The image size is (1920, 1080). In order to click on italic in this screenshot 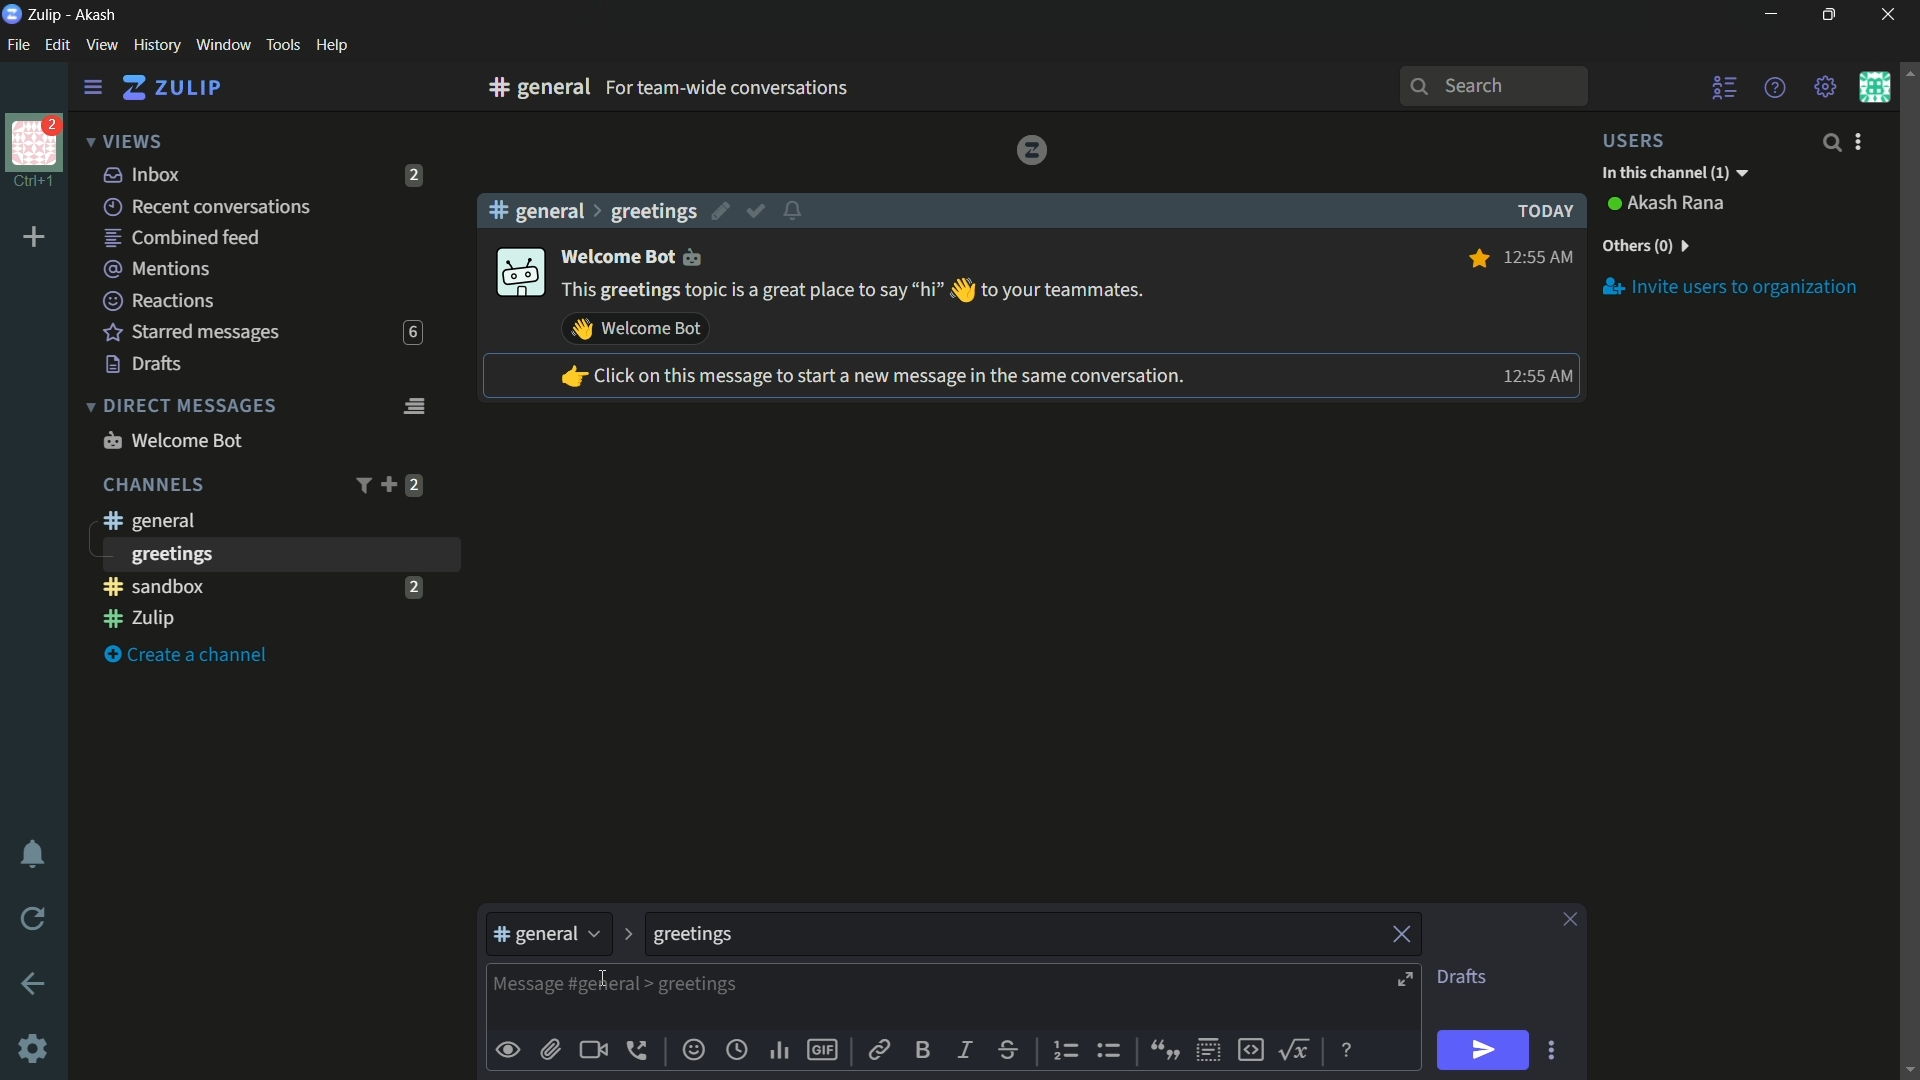, I will do `click(963, 1049)`.